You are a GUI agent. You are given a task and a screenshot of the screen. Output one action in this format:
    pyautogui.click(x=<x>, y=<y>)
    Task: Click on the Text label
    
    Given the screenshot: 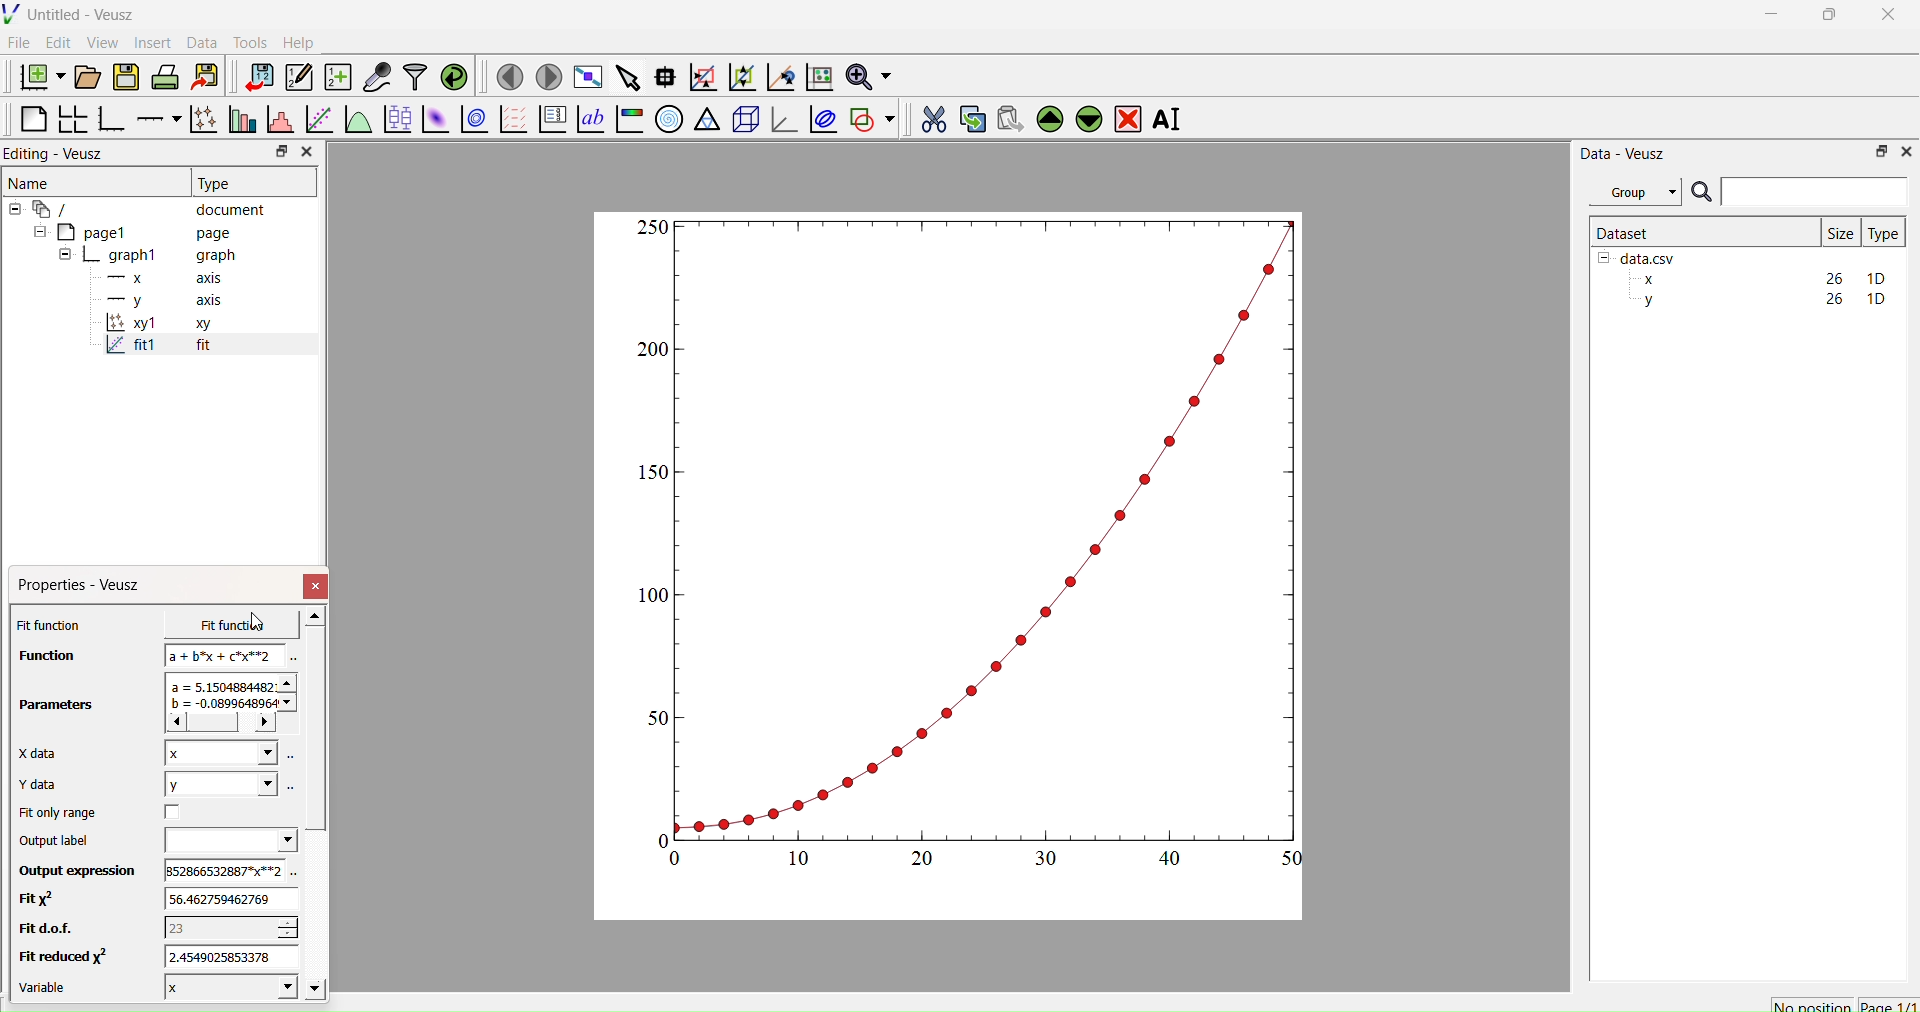 What is the action you would take?
    pyautogui.click(x=589, y=119)
    